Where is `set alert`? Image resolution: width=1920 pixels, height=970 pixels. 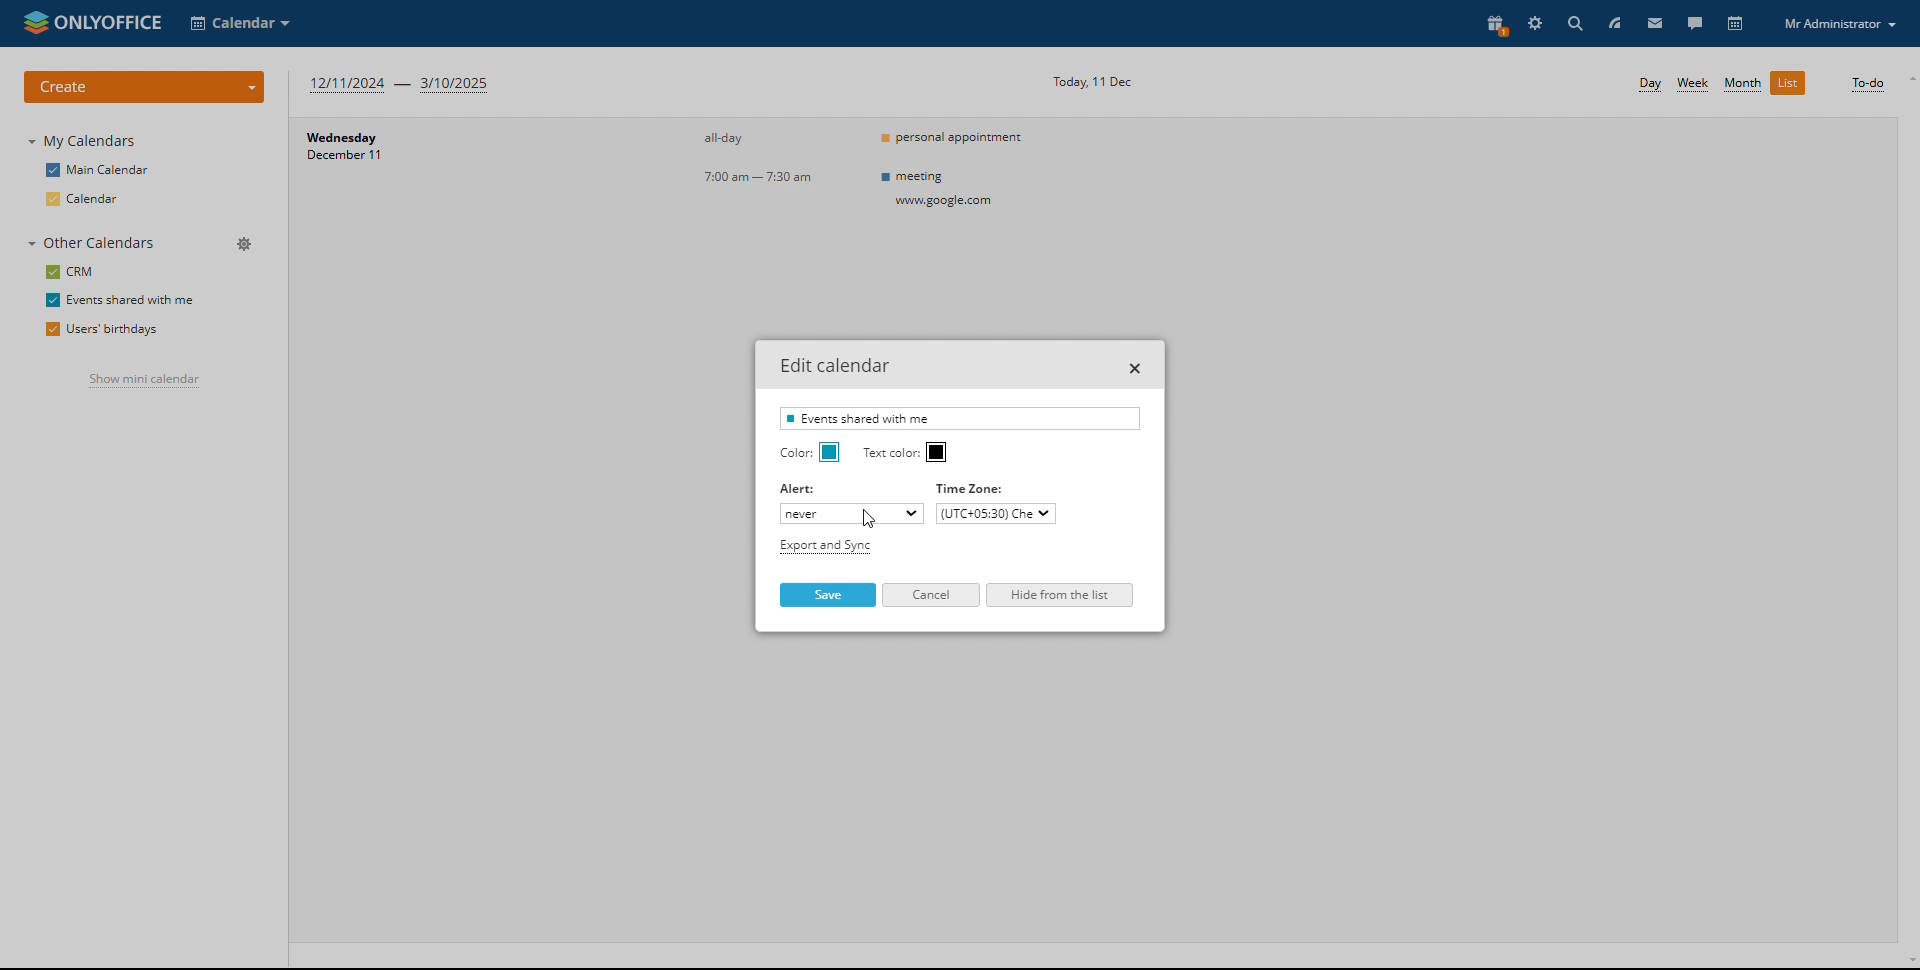 set alert is located at coordinates (852, 514).